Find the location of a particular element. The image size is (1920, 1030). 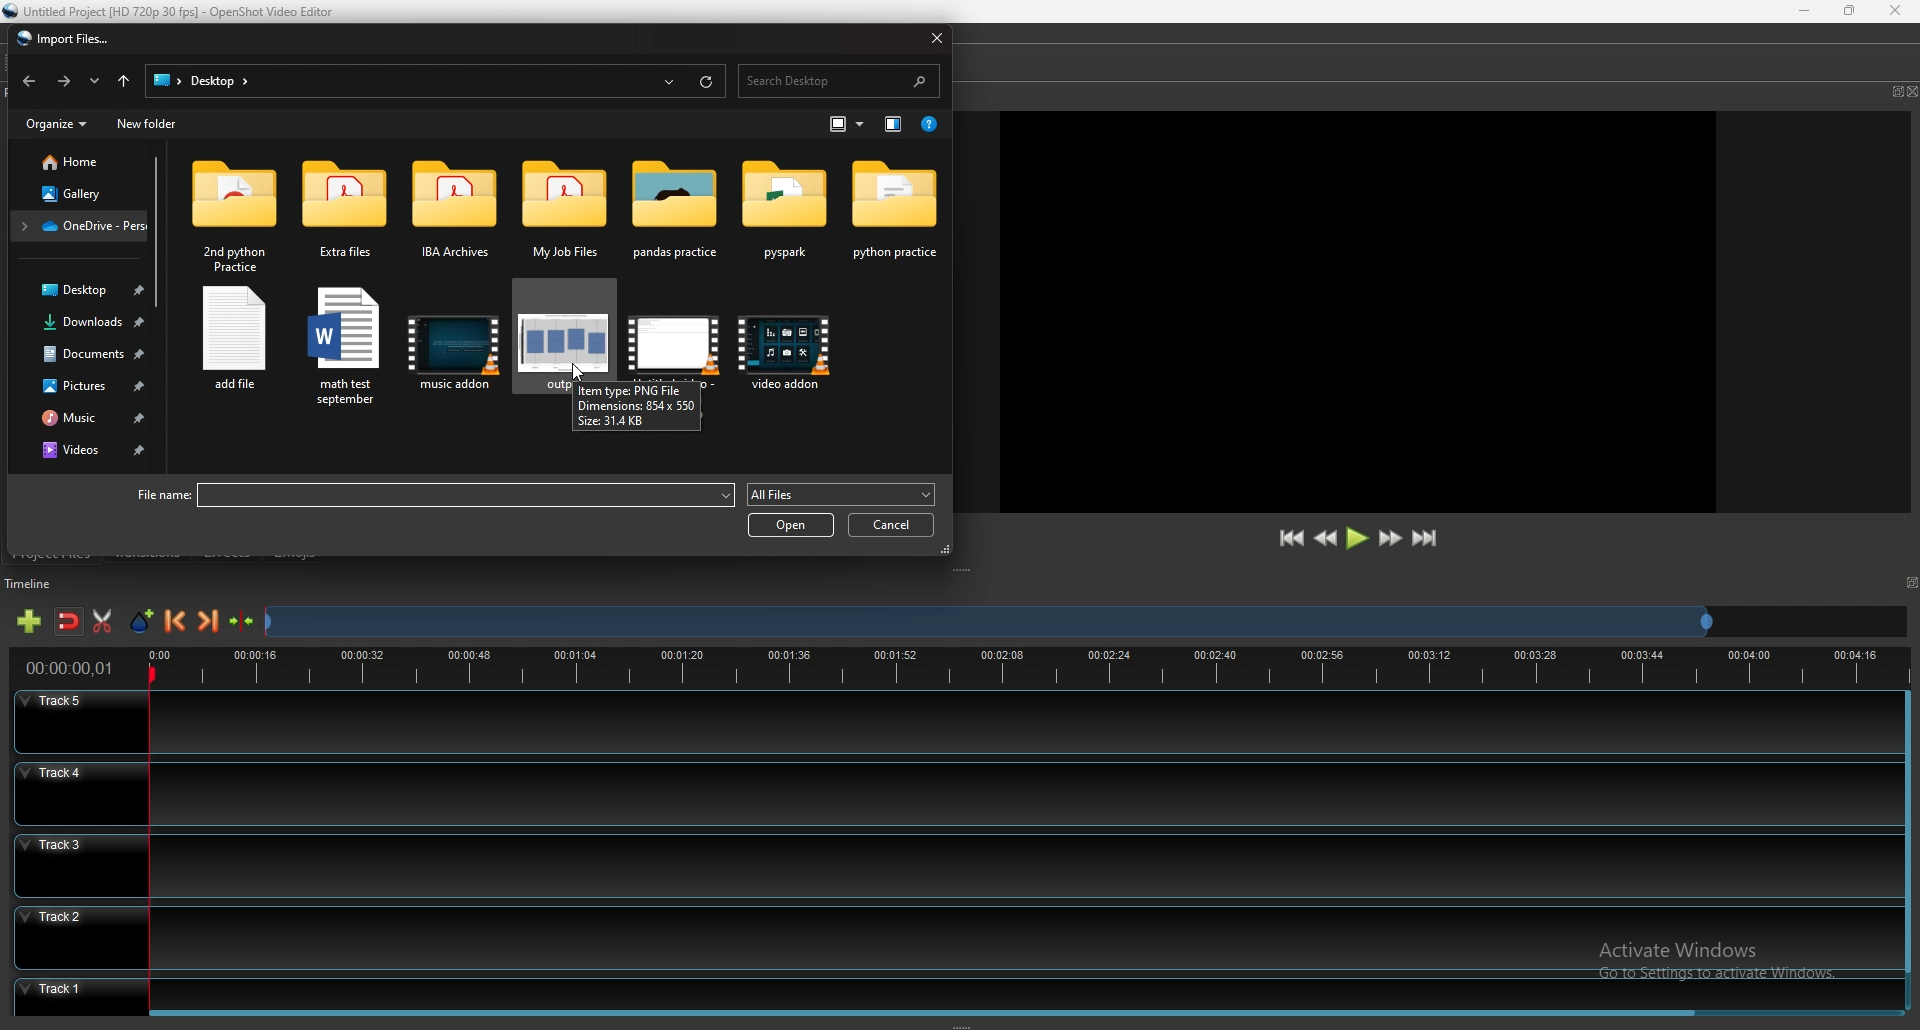

track 5 is located at coordinates (954, 722).